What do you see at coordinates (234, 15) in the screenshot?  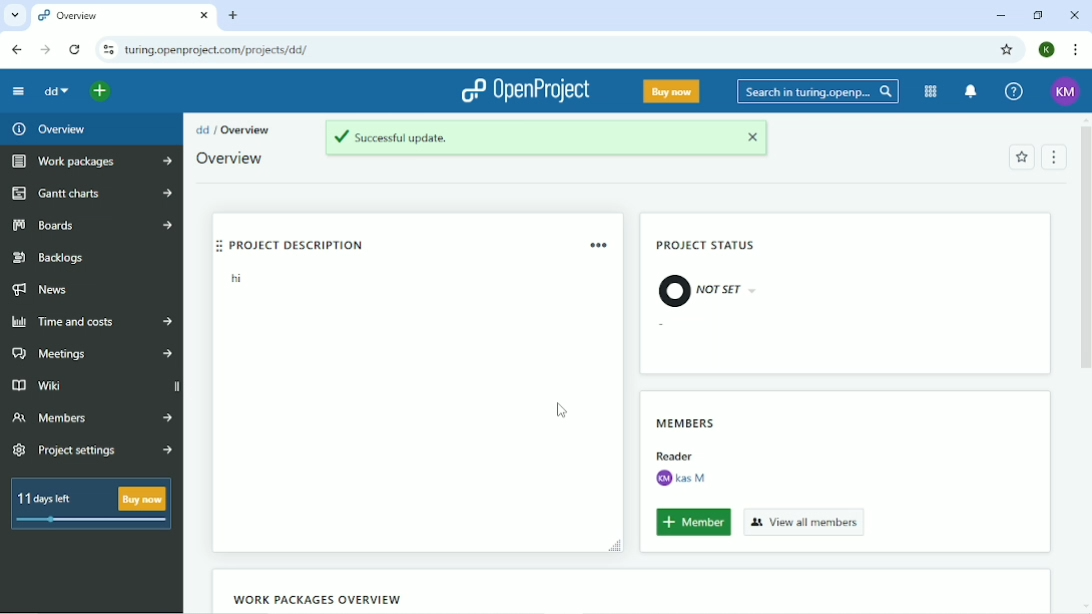 I see `New tab` at bounding box center [234, 15].